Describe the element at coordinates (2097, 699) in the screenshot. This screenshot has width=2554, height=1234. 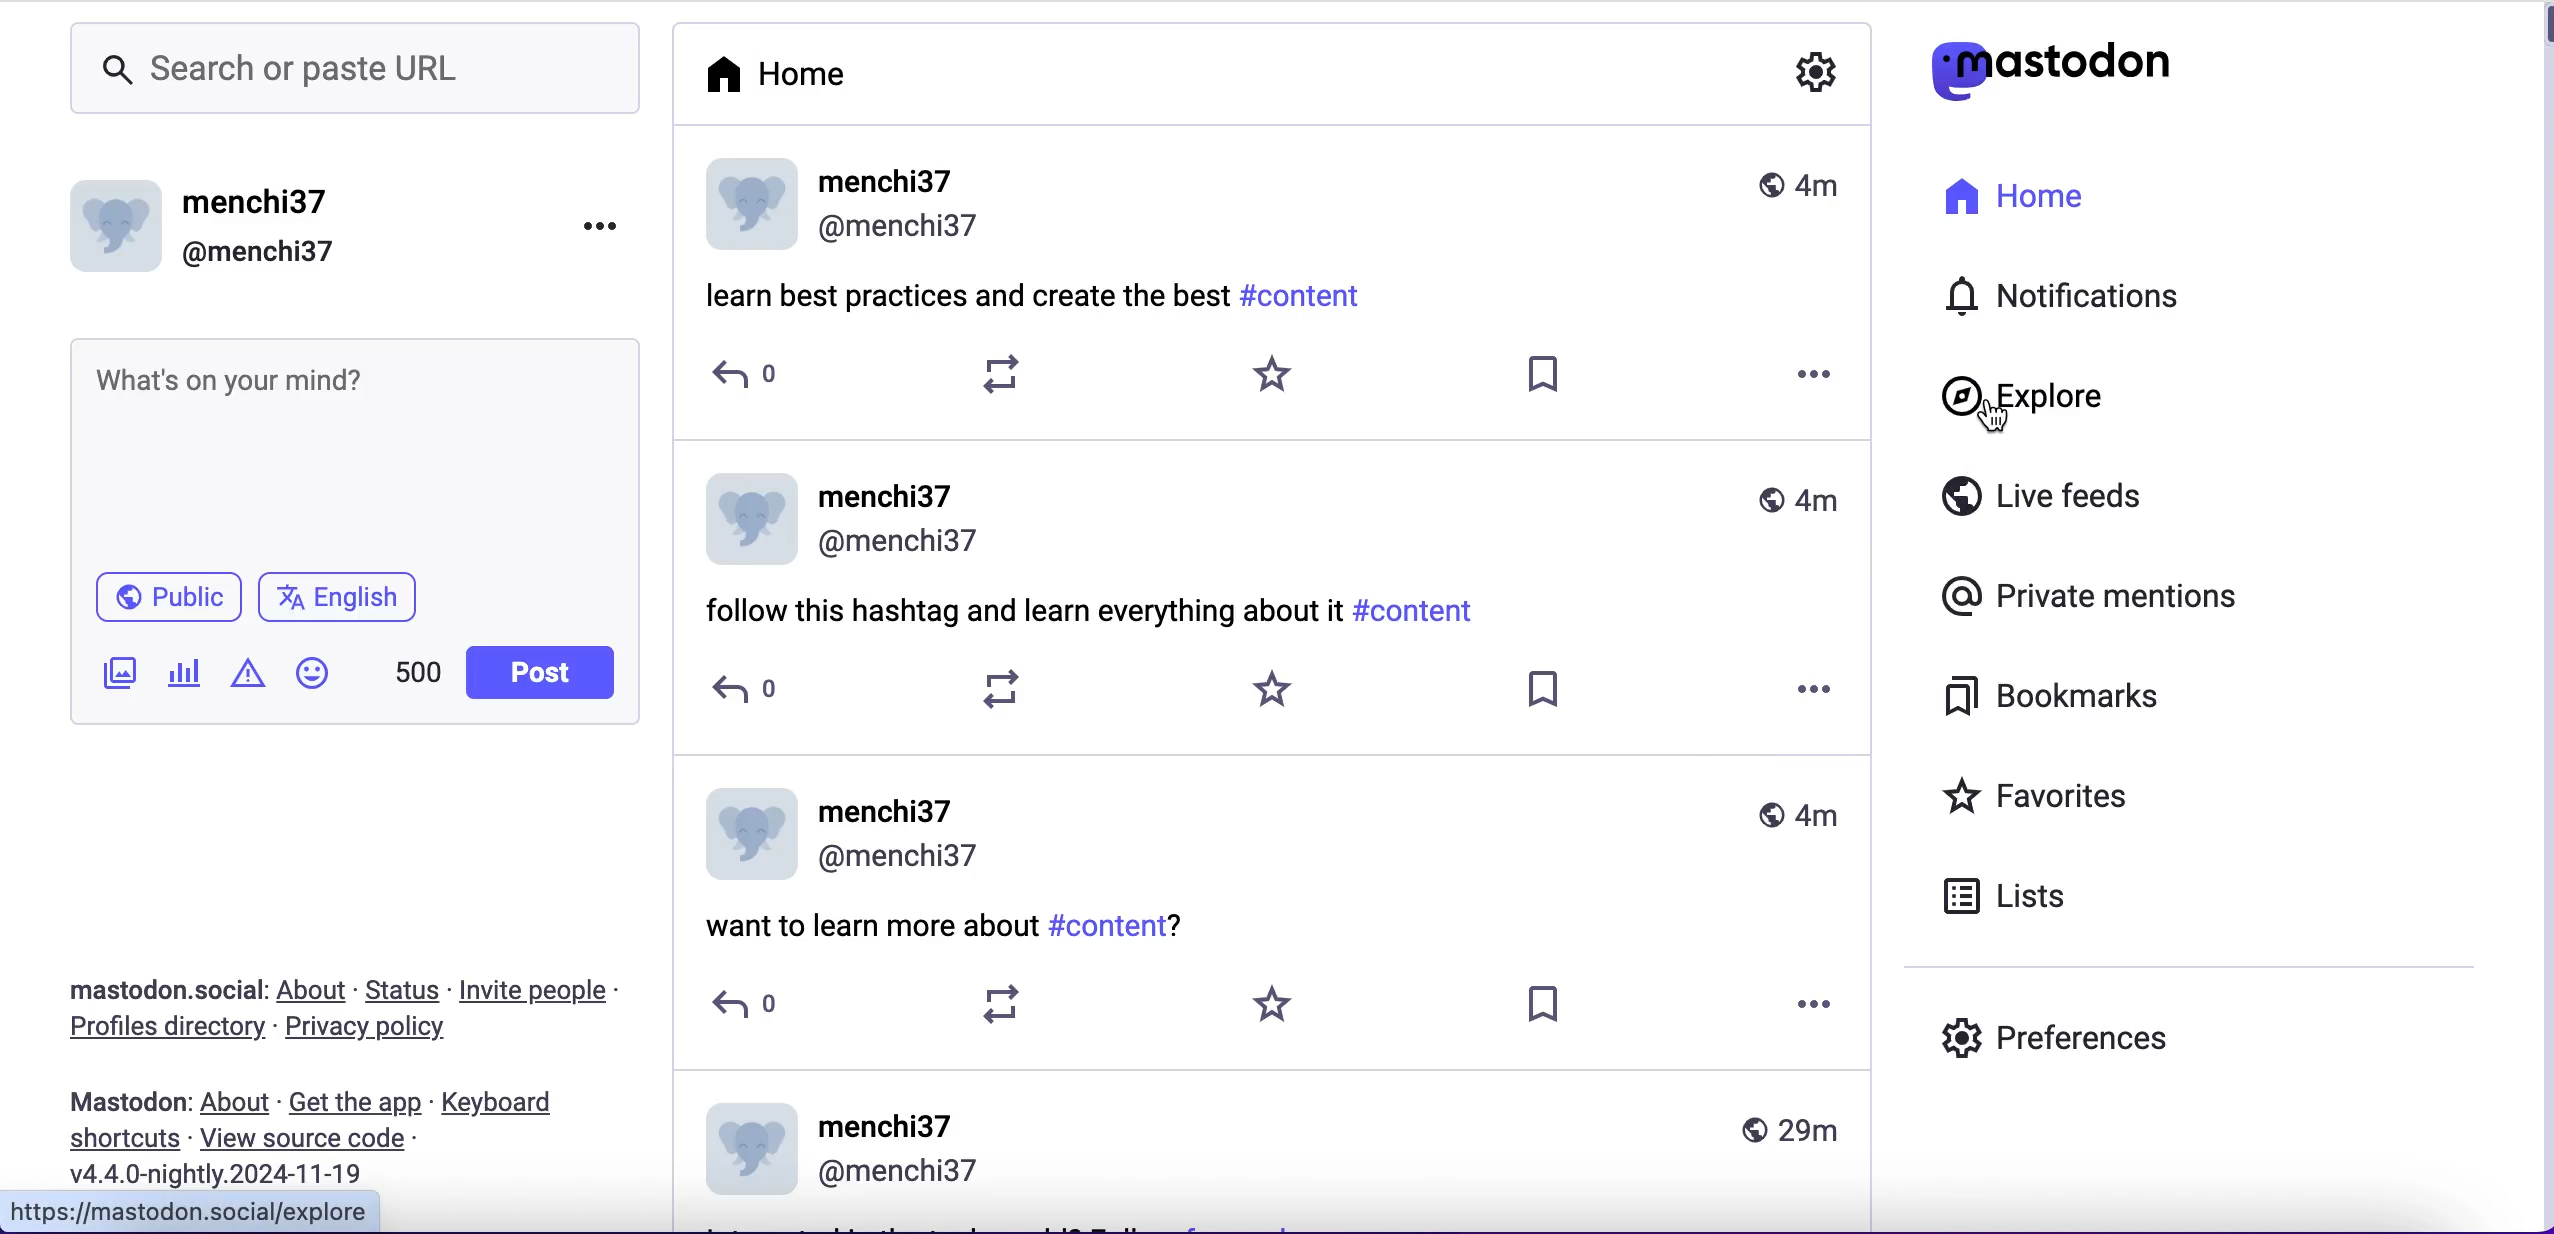
I see `bookmarks` at that location.